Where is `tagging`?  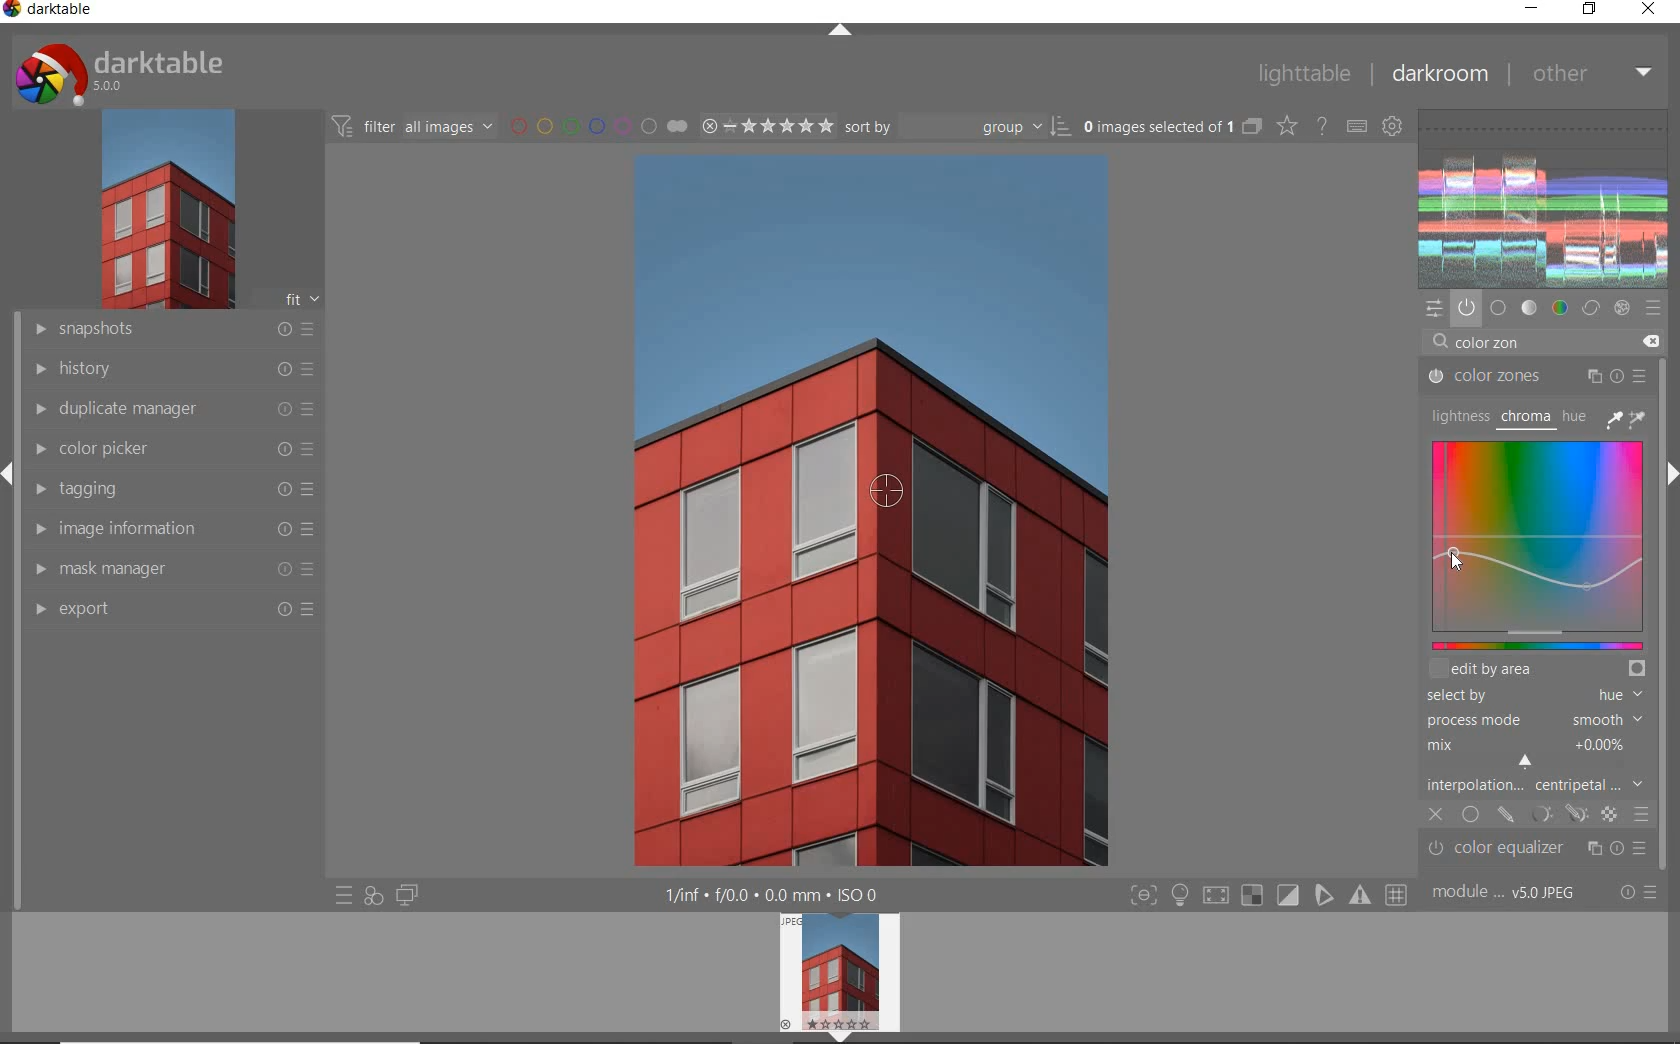 tagging is located at coordinates (169, 490).